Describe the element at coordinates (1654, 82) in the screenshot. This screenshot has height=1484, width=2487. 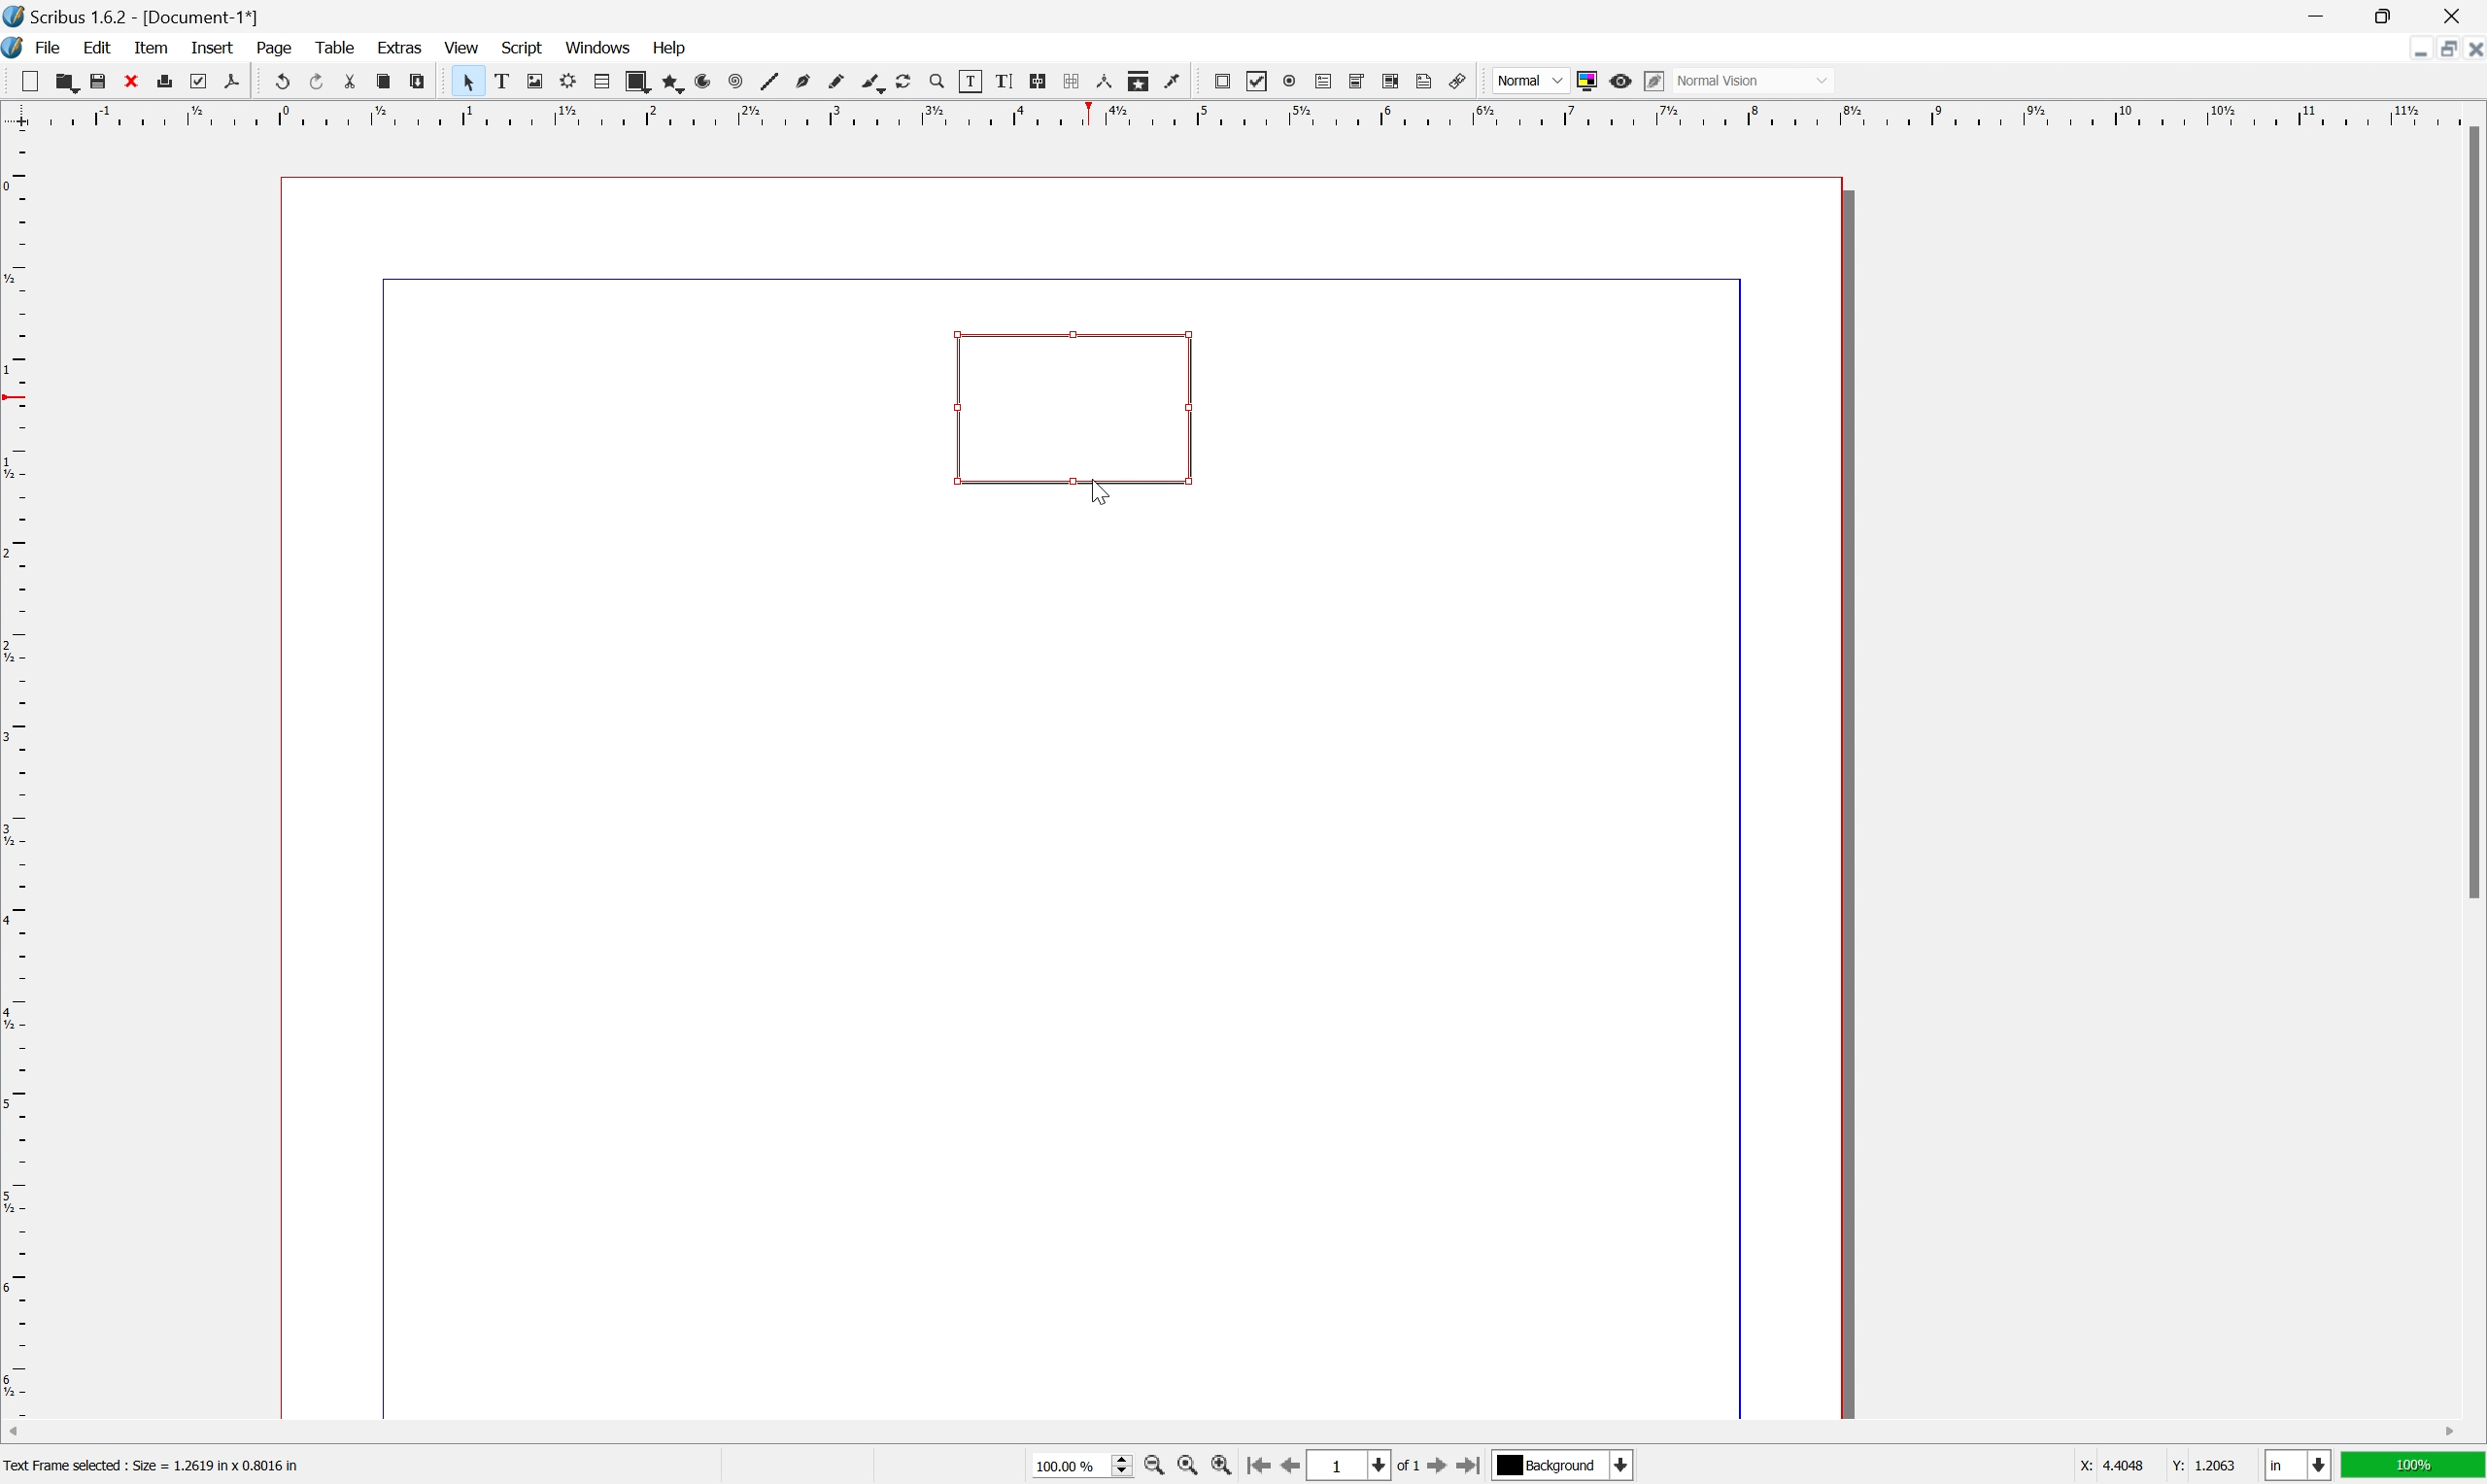
I see `Edit in preview mode` at that location.